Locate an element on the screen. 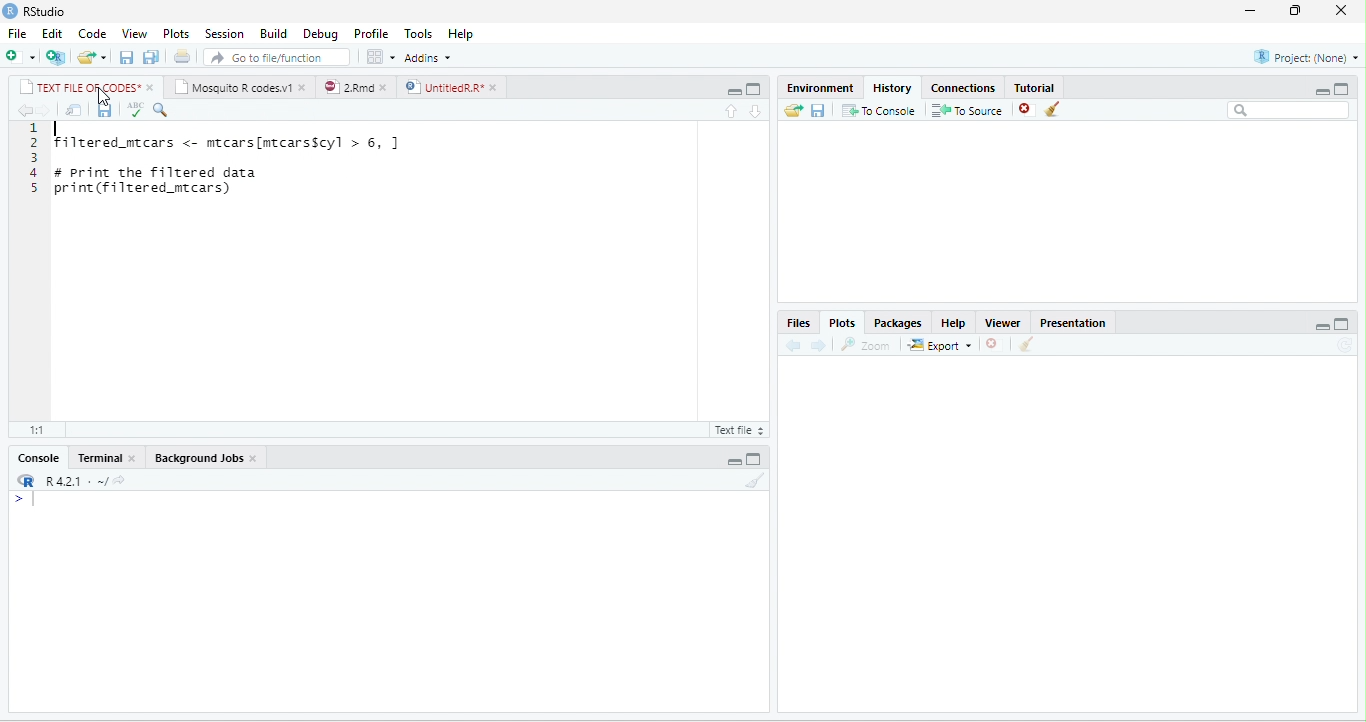  logo is located at coordinates (10, 11).